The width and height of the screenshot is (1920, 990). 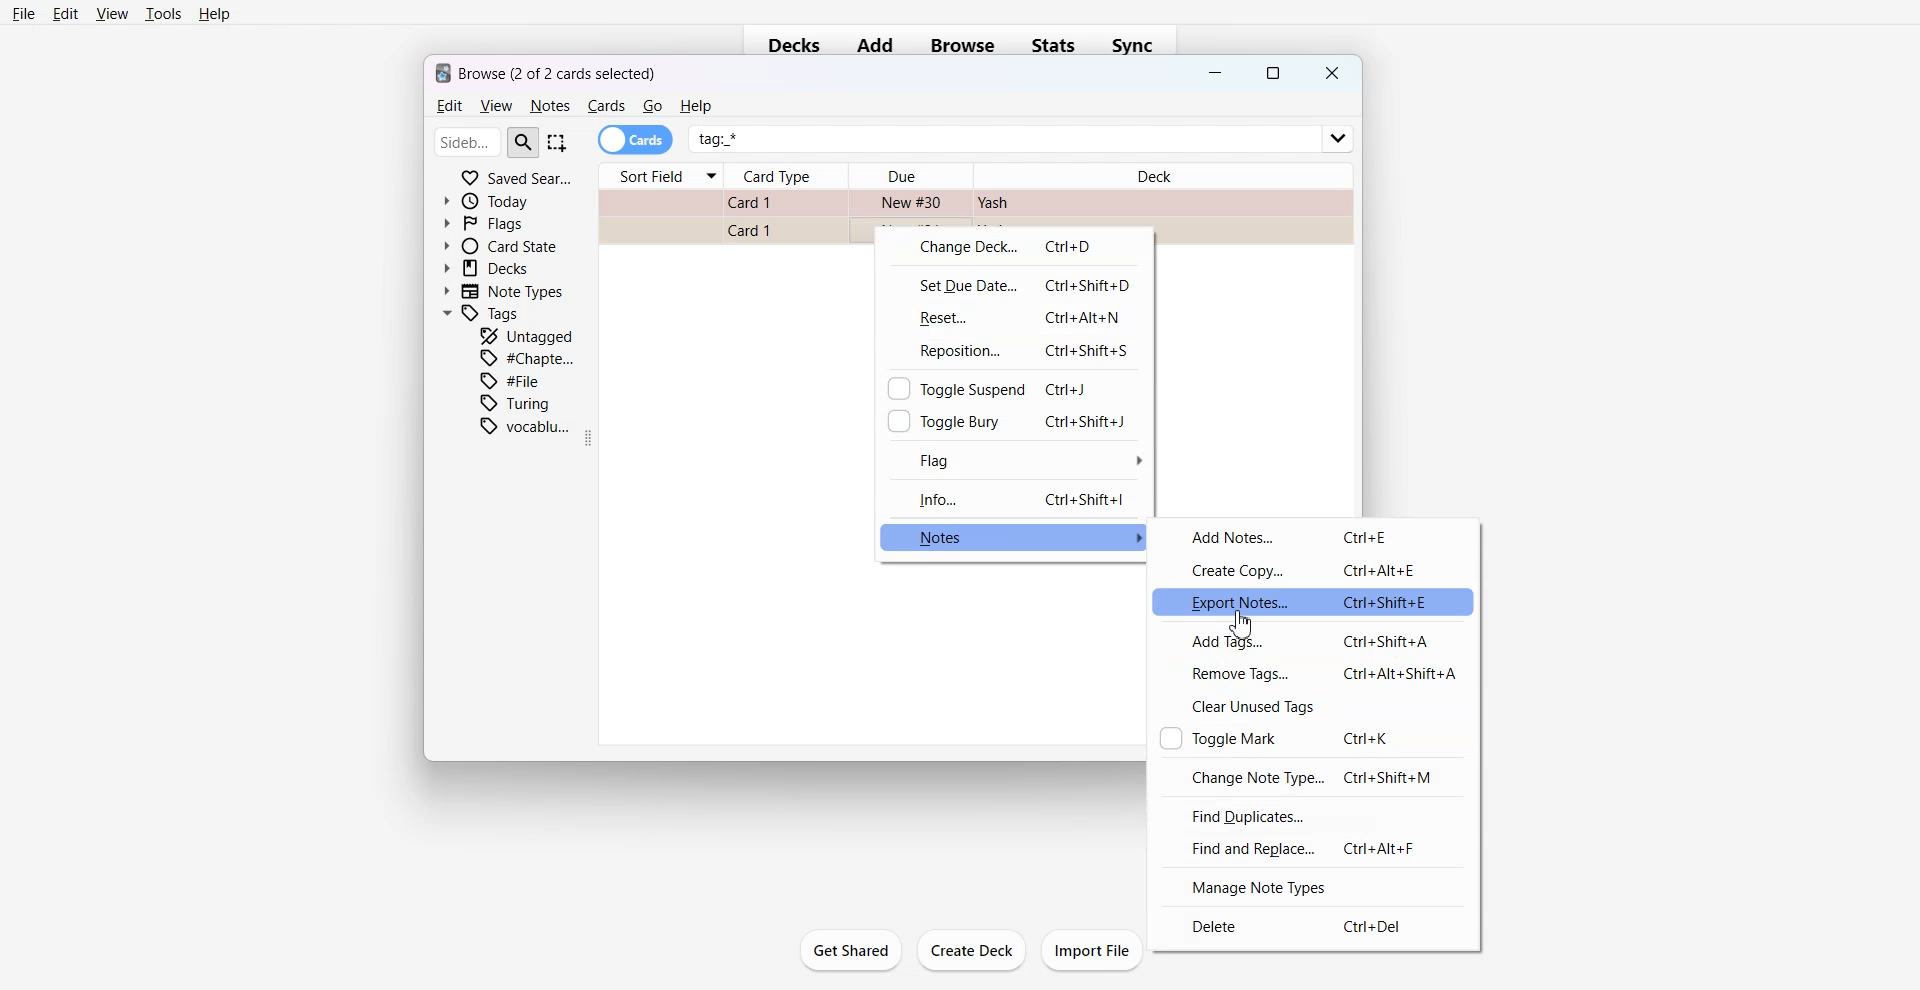 I want to click on Sort Field, so click(x=660, y=176).